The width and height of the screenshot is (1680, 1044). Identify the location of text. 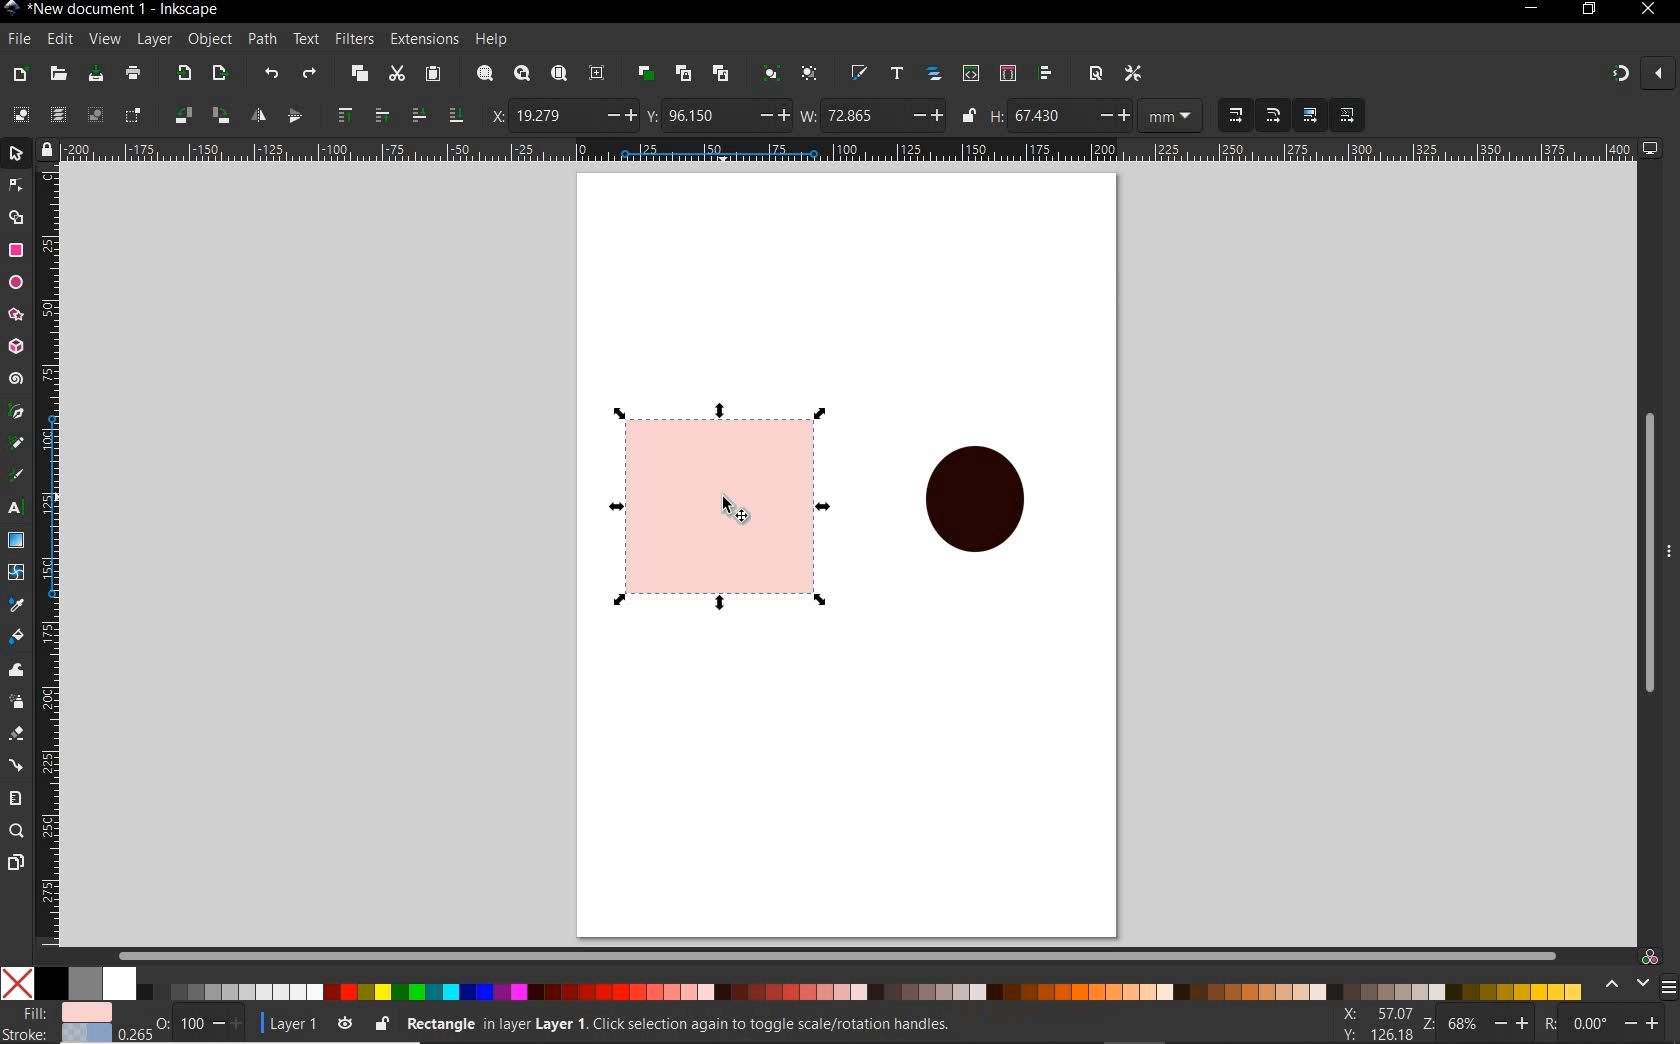
(307, 39).